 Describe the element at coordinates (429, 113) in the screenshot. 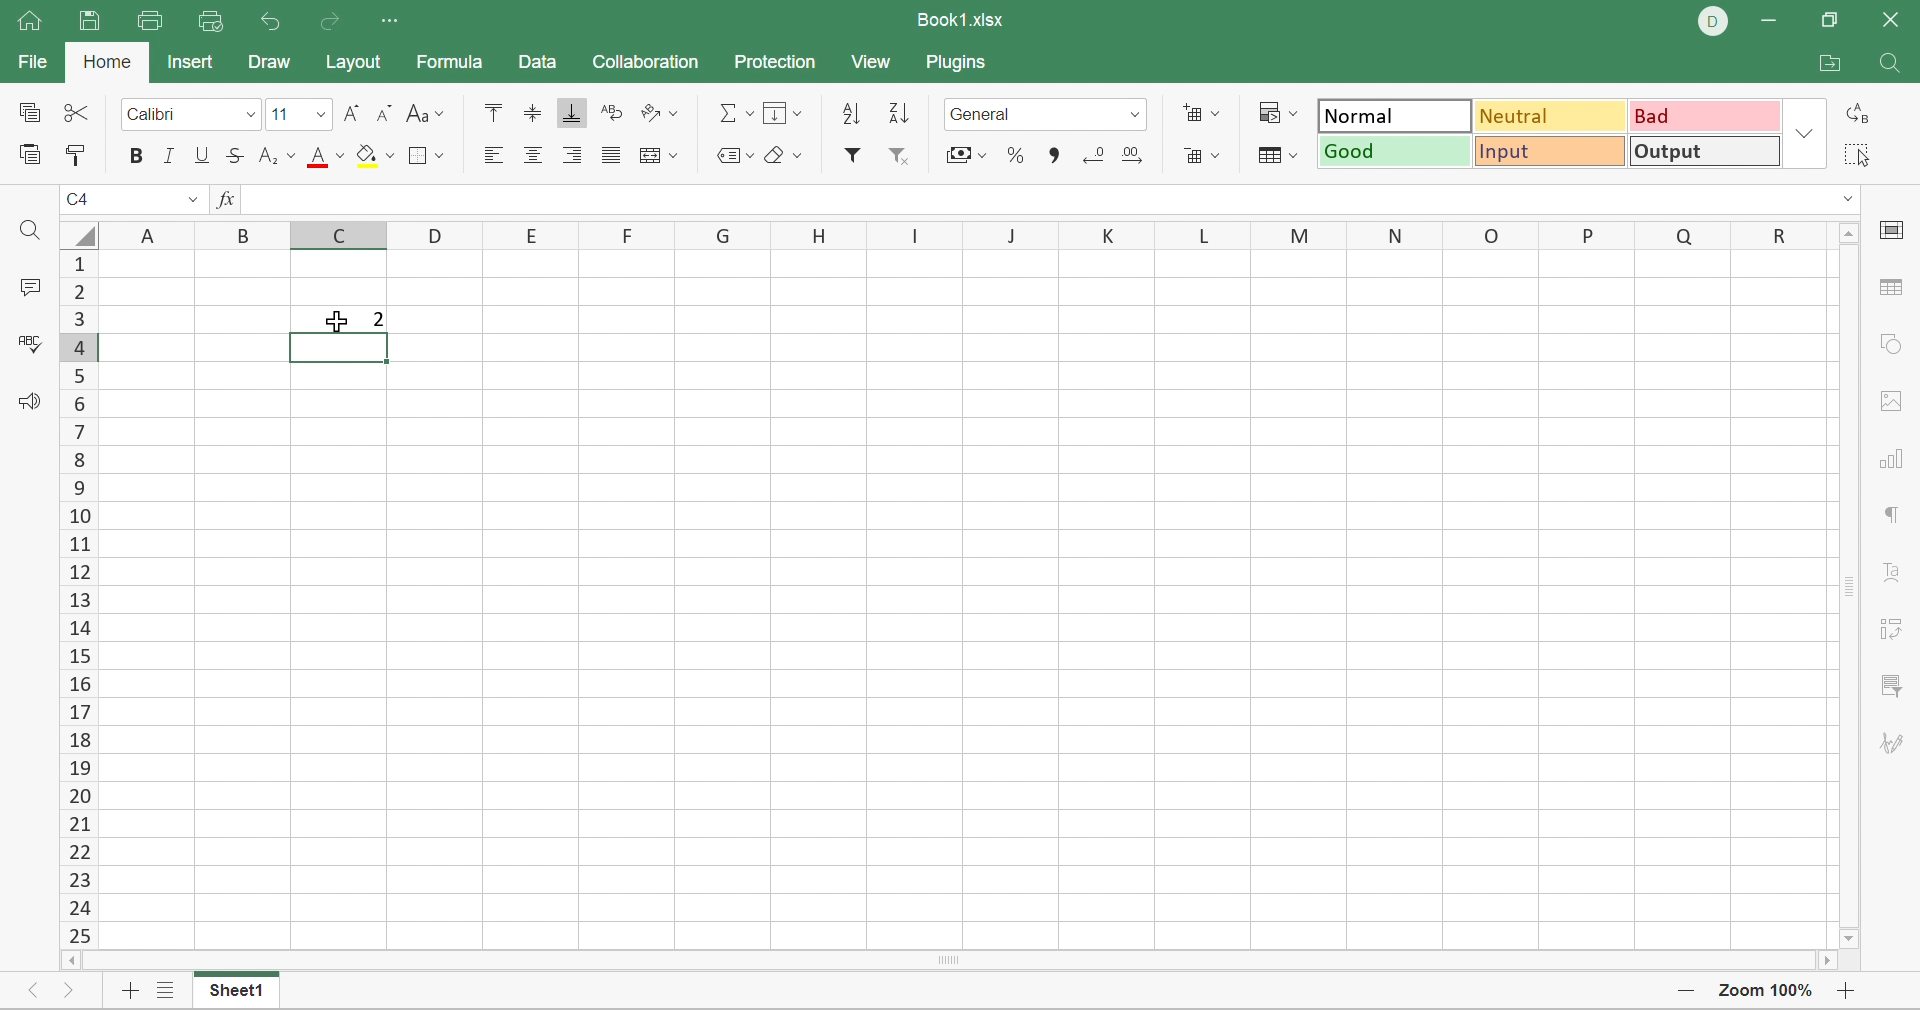

I see `Change case` at that location.